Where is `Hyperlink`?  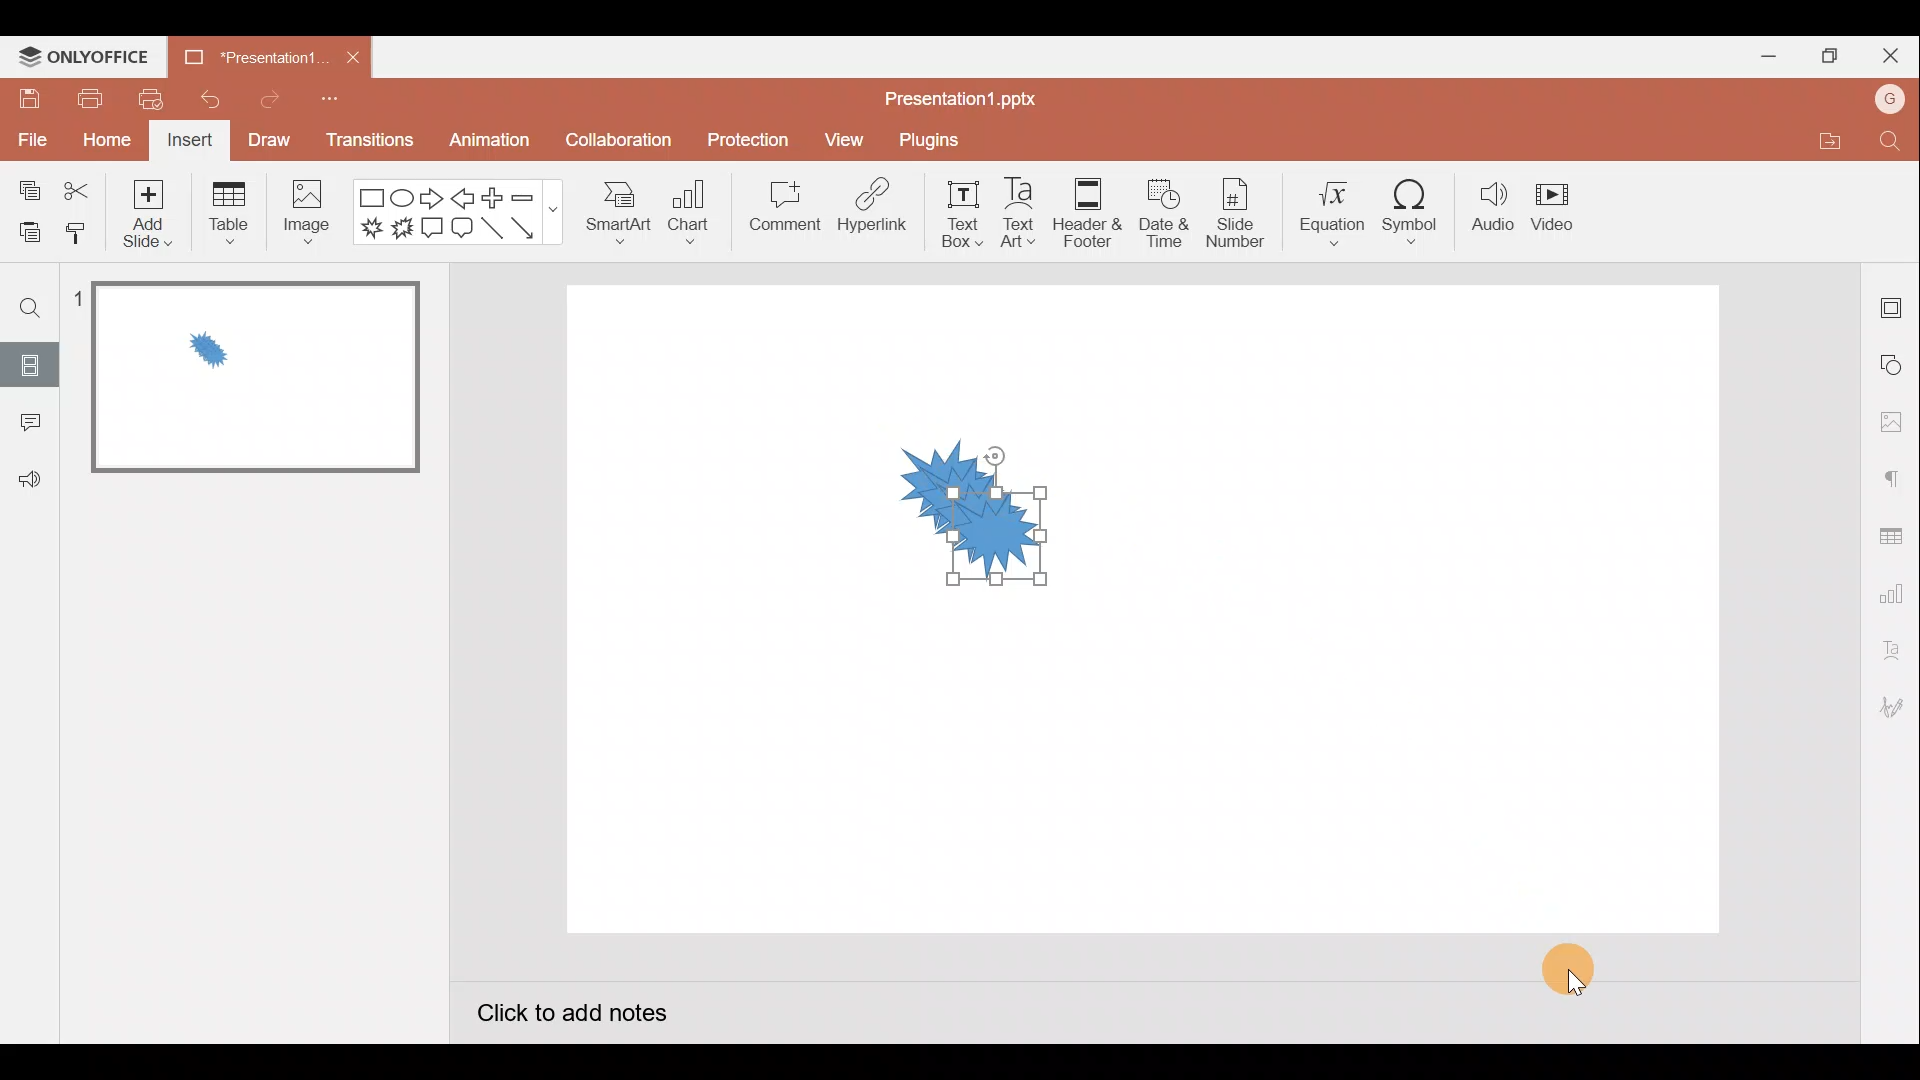
Hyperlink is located at coordinates (871, 210).